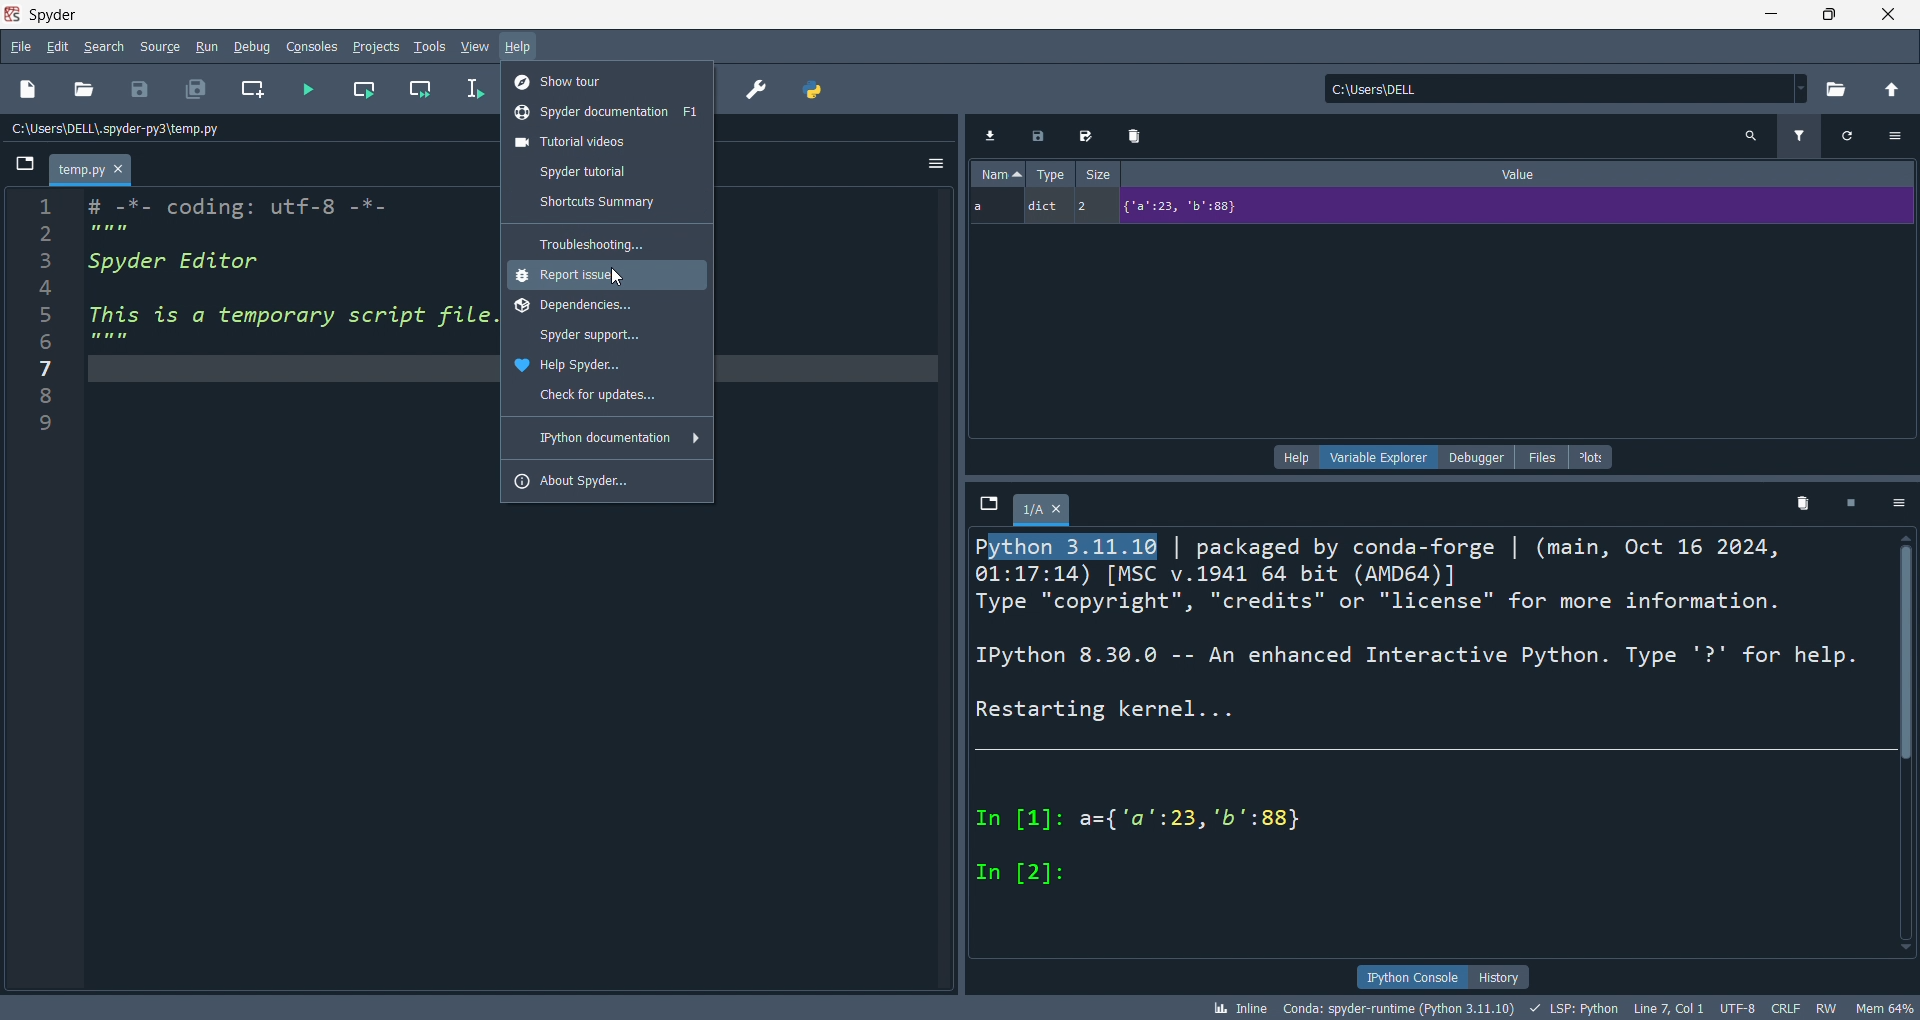  I want to click on close, so click(1890, 15).